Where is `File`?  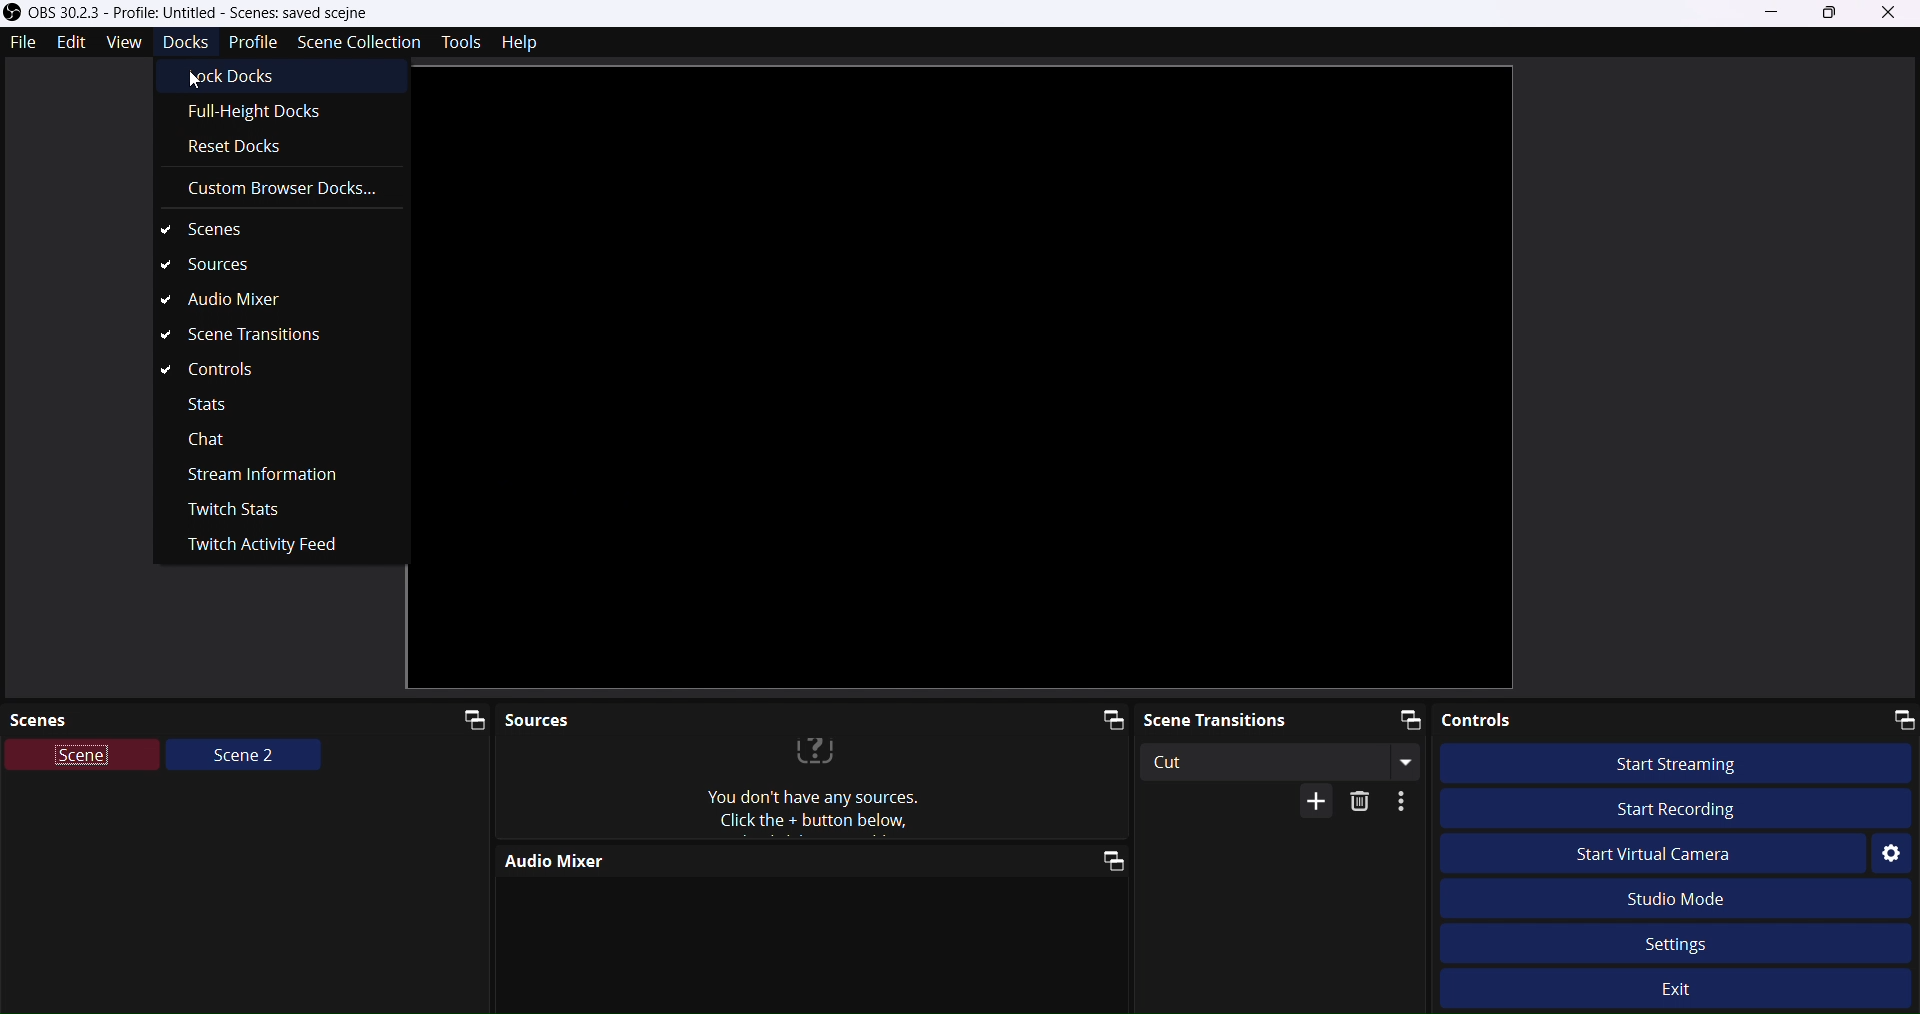
File is located at coordinates (23, 43).